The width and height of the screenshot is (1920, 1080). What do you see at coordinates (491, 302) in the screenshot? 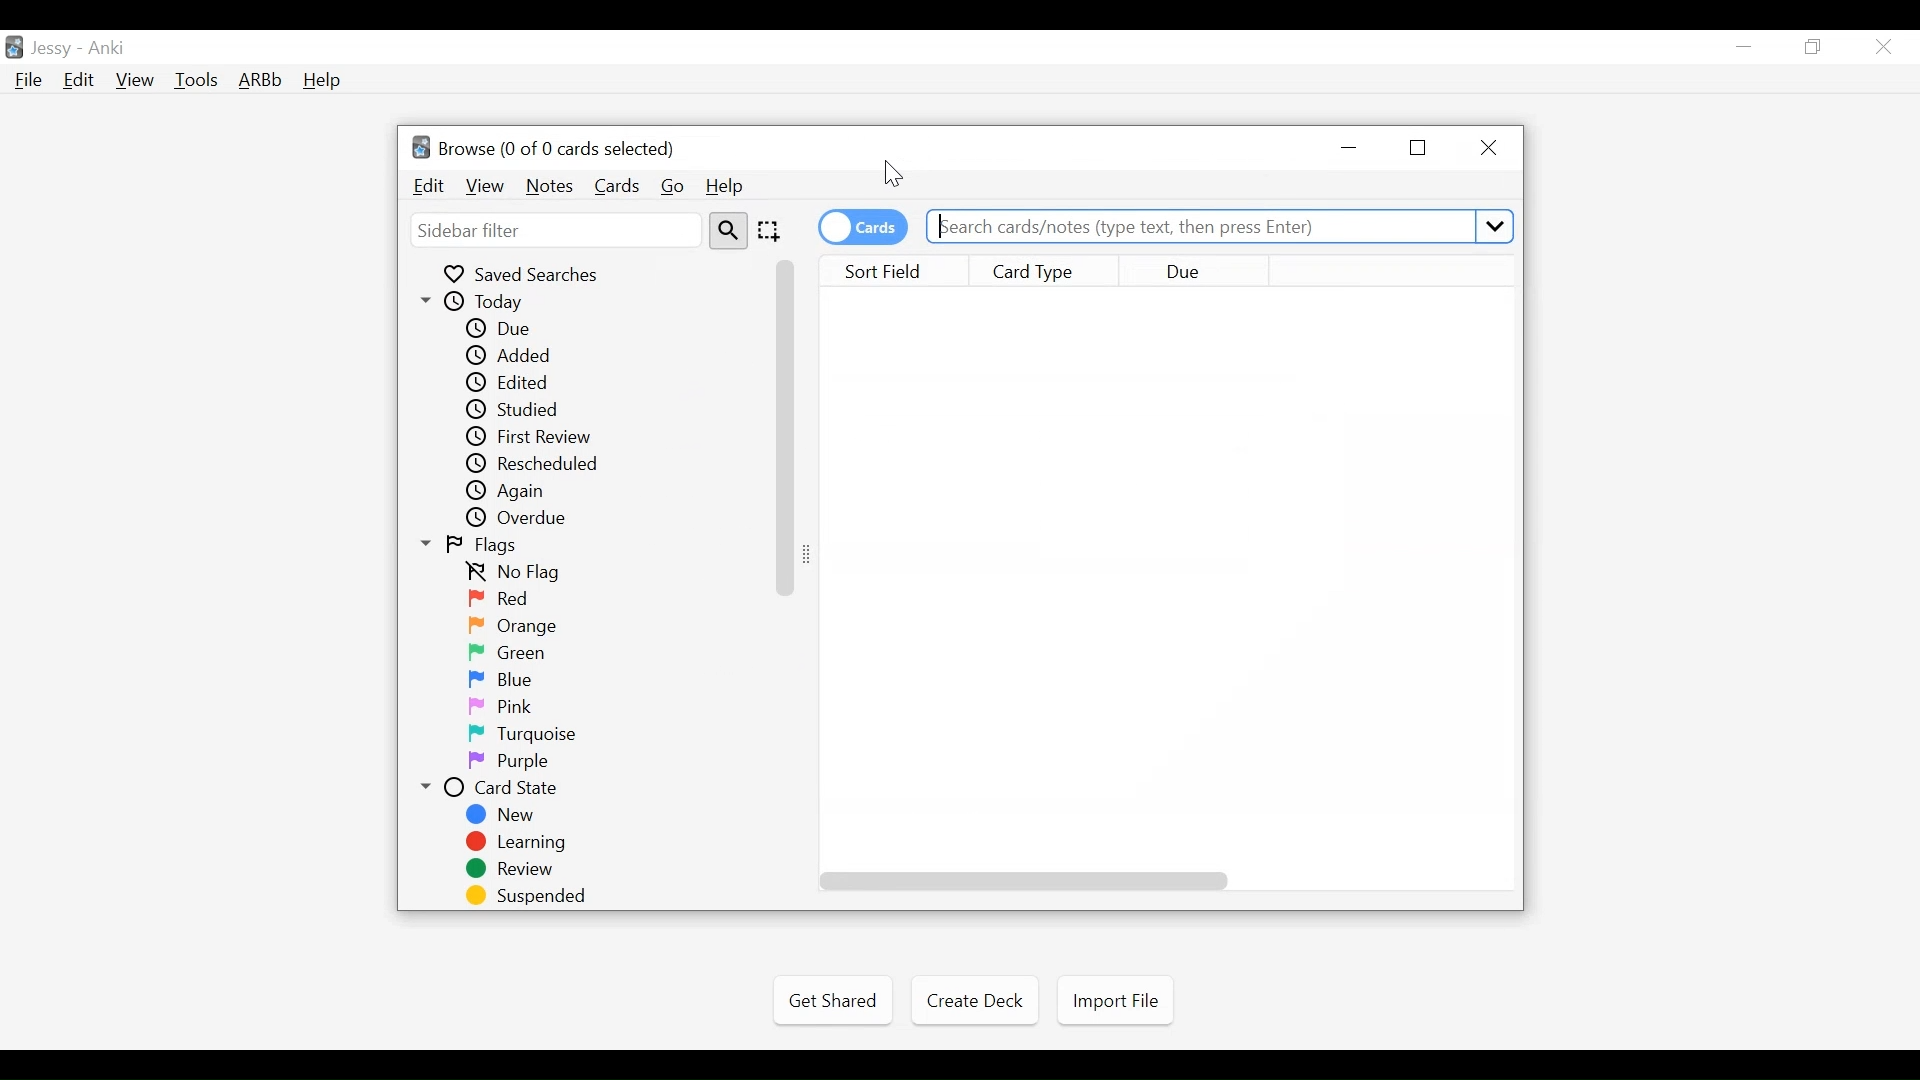
I see `Today` at bounding box center [491, 302].